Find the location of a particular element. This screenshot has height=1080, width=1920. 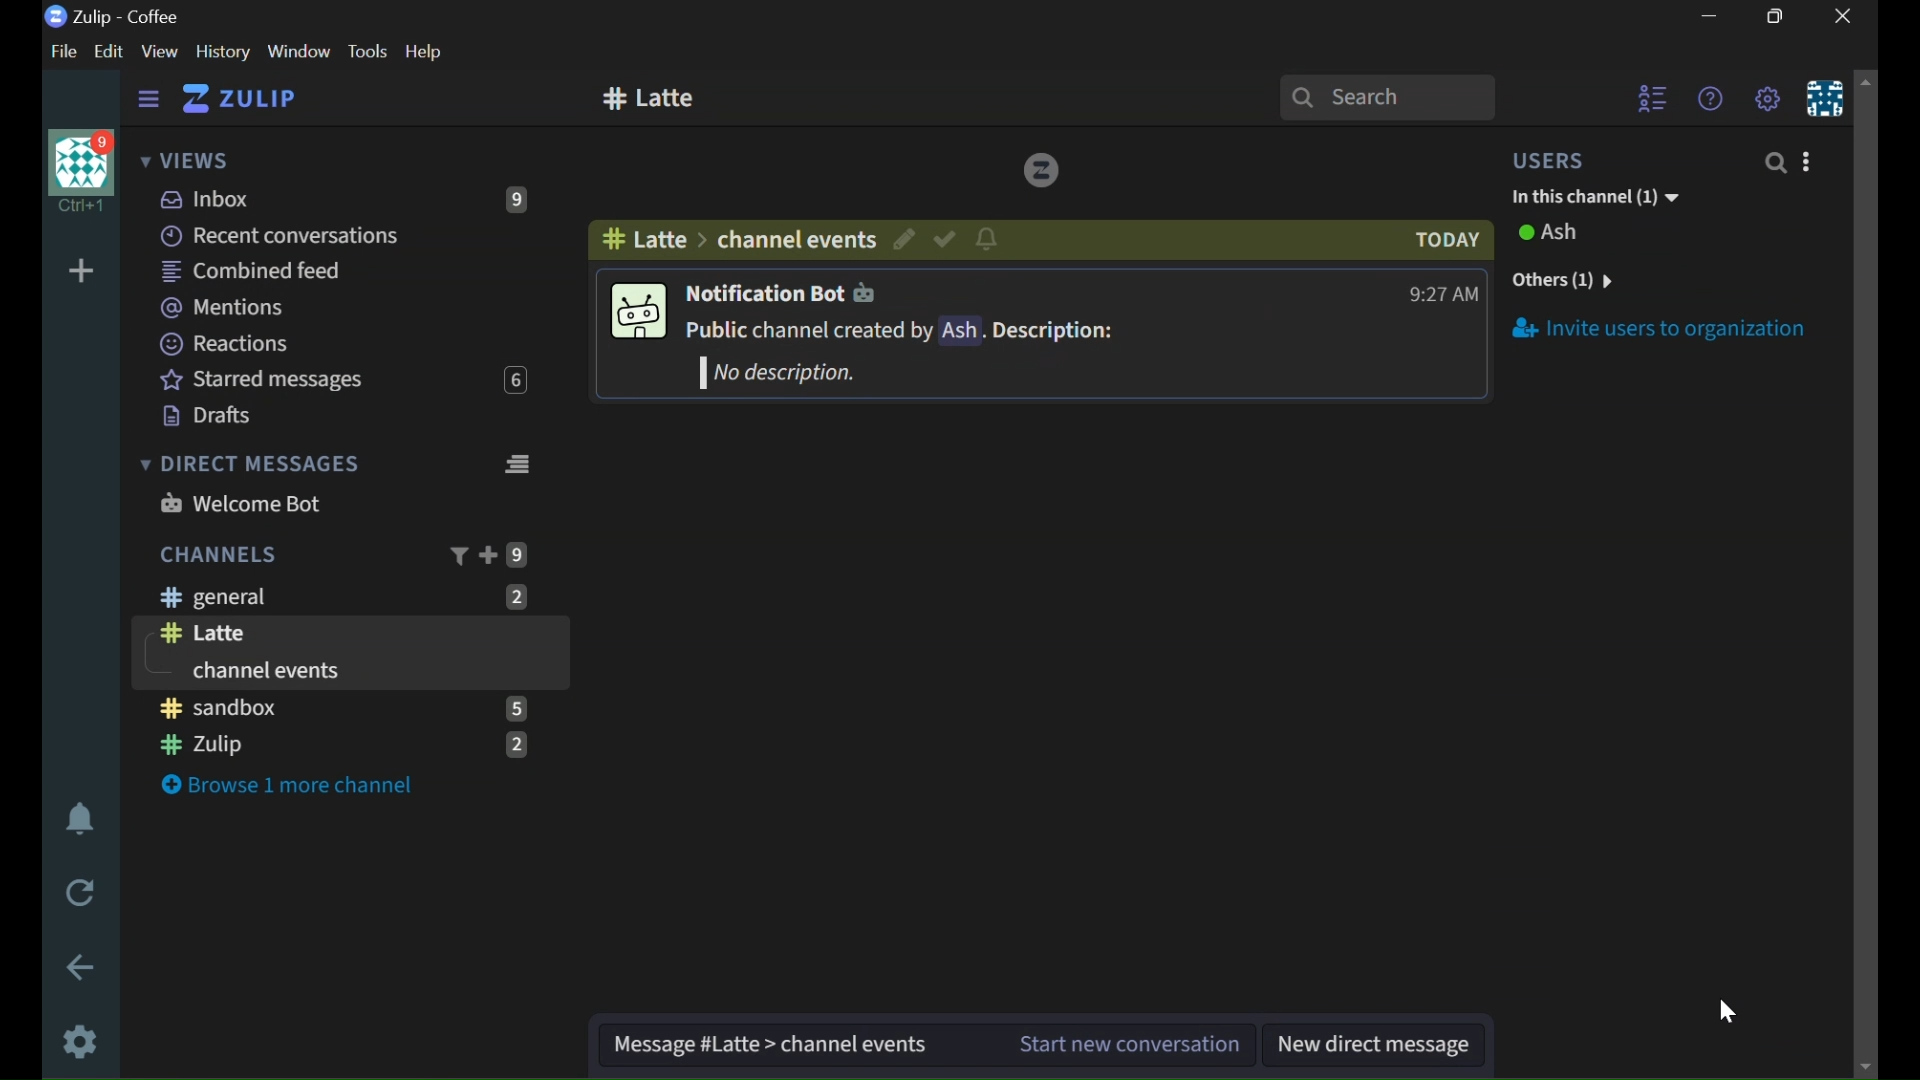

SEARCH PEOPLE is located at coordinates (1775, 163).